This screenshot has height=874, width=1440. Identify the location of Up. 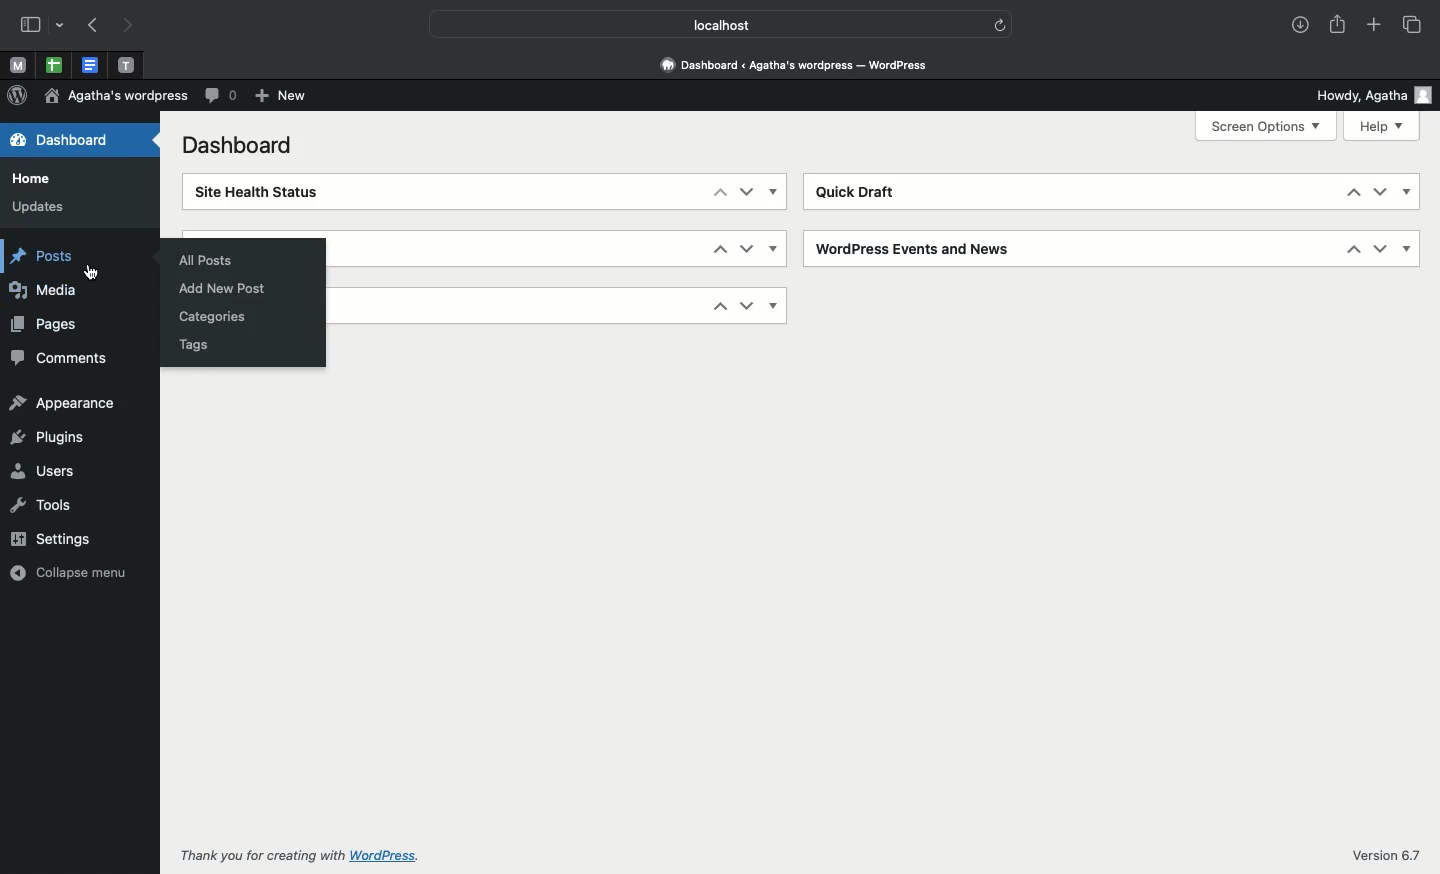
(1350, 192).